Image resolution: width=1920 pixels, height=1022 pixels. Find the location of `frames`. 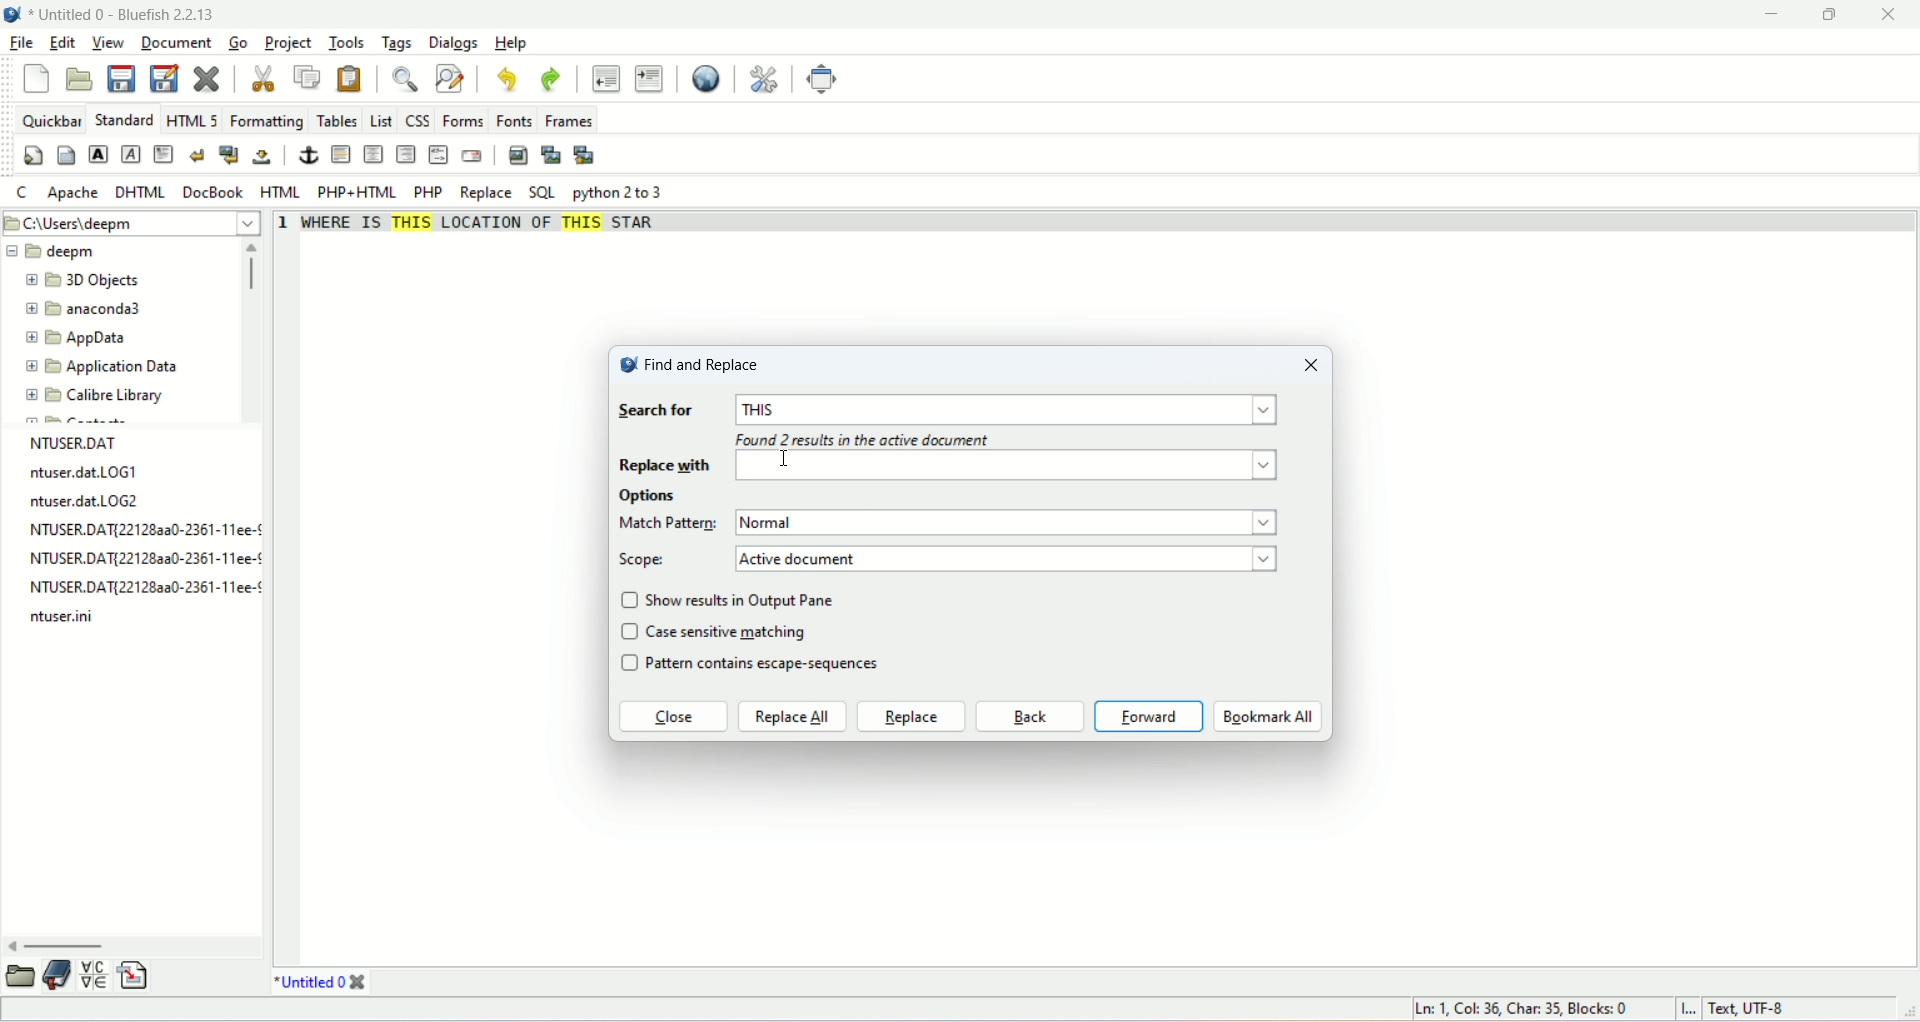

frames is located at coordinates (570, 122).